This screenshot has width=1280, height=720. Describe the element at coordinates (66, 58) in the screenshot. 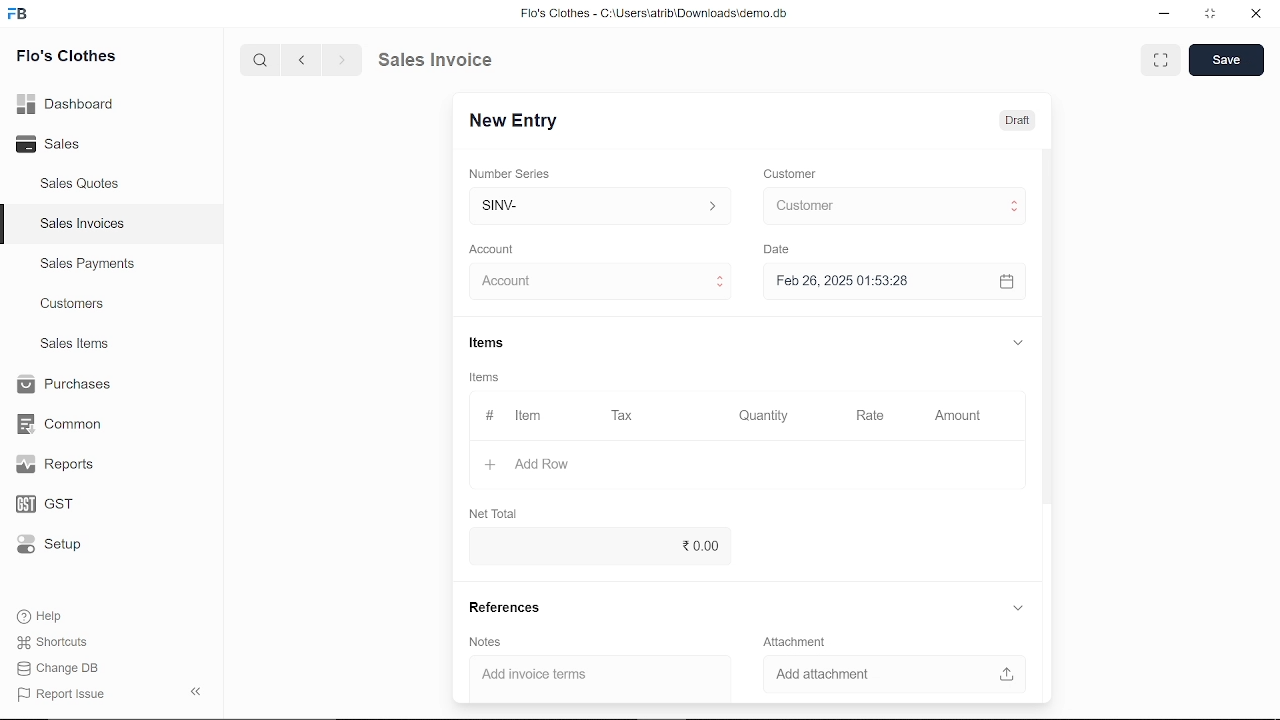

I see `Flo's Clothes` at that location.